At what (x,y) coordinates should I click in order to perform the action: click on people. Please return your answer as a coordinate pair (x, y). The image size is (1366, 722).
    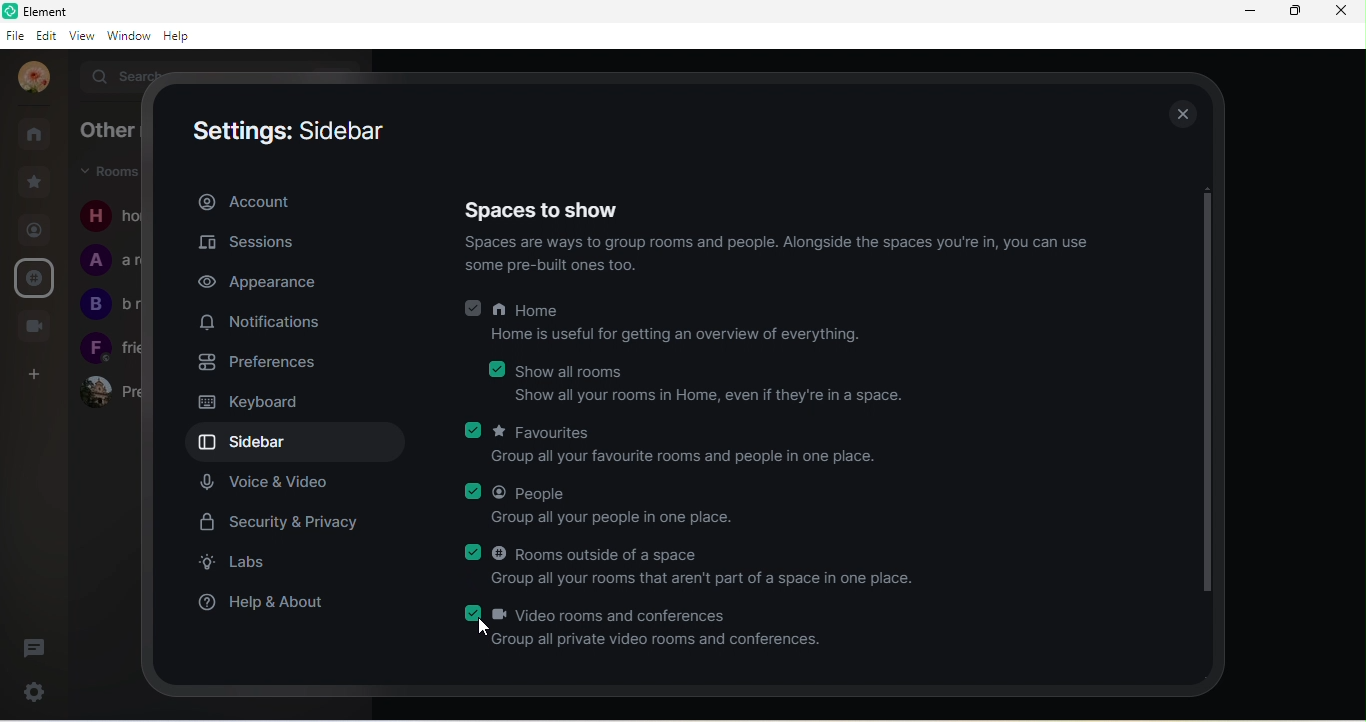
    Looking at the image, I should click on (602, 506).